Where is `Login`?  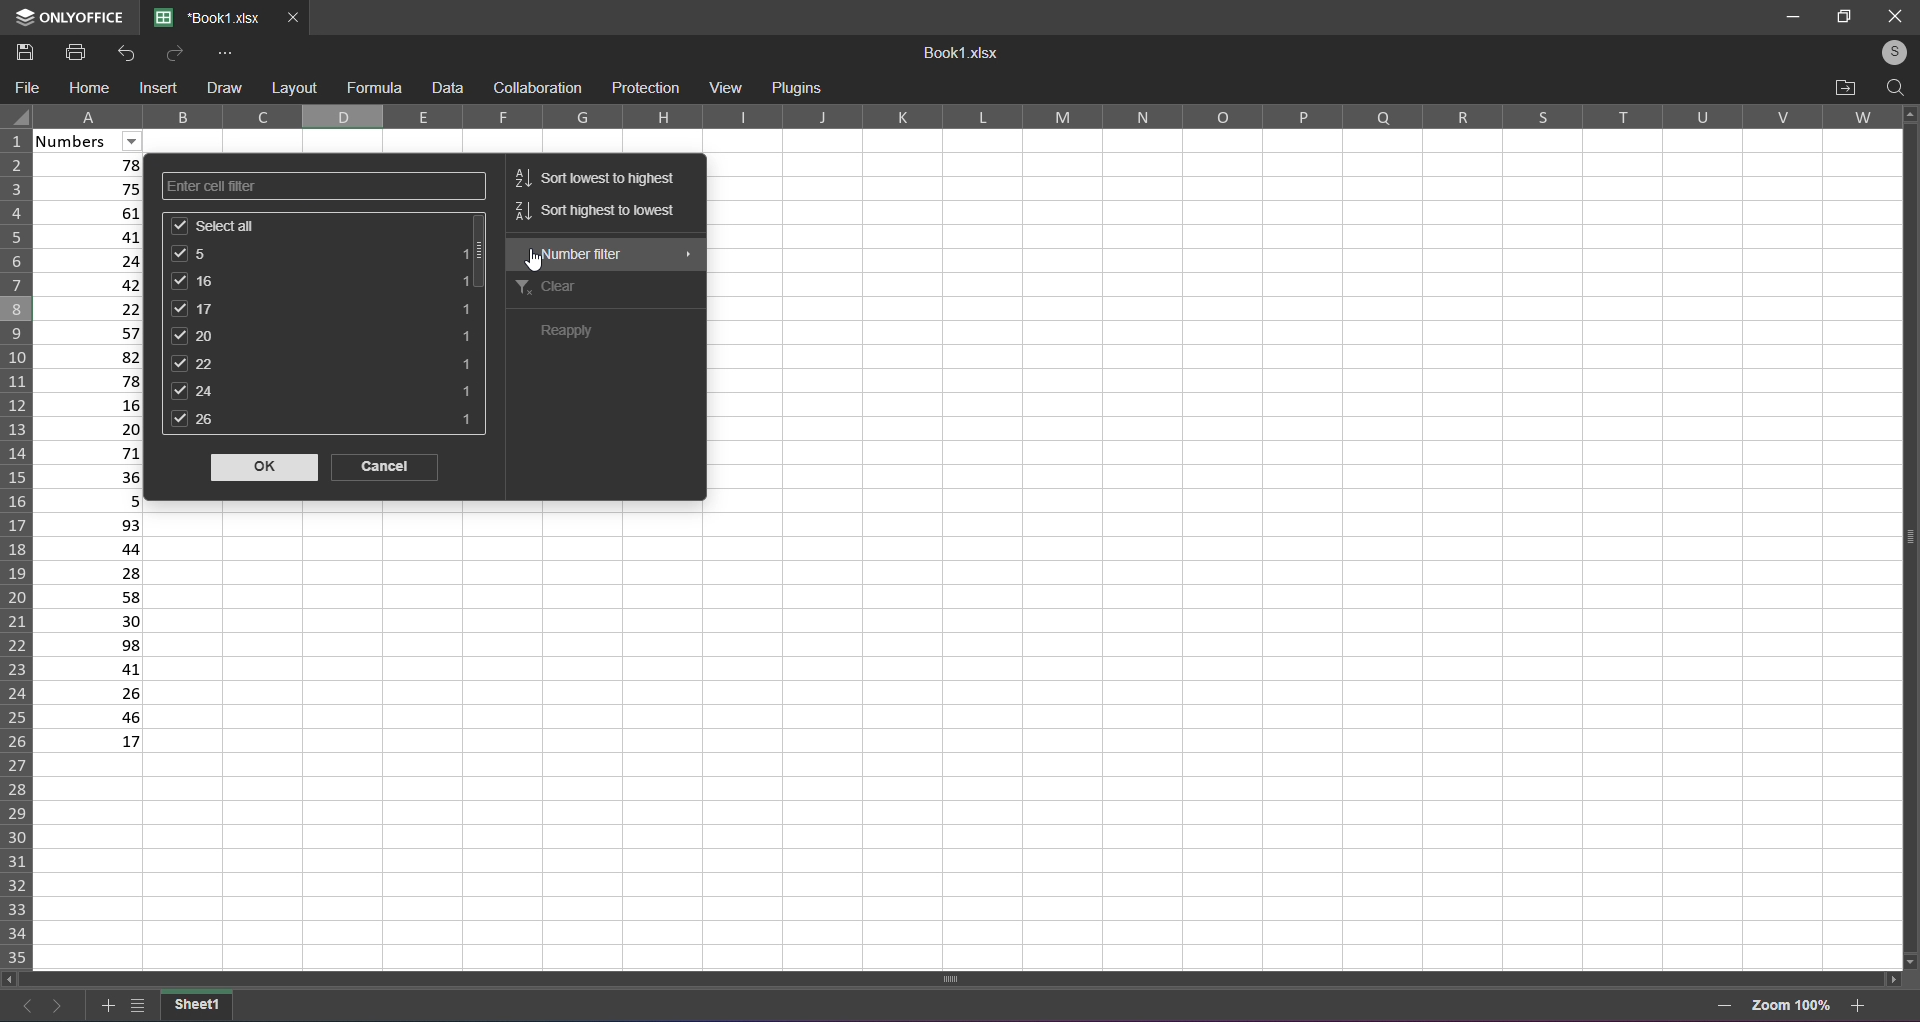
Login is located at coordinates (1887, 53).